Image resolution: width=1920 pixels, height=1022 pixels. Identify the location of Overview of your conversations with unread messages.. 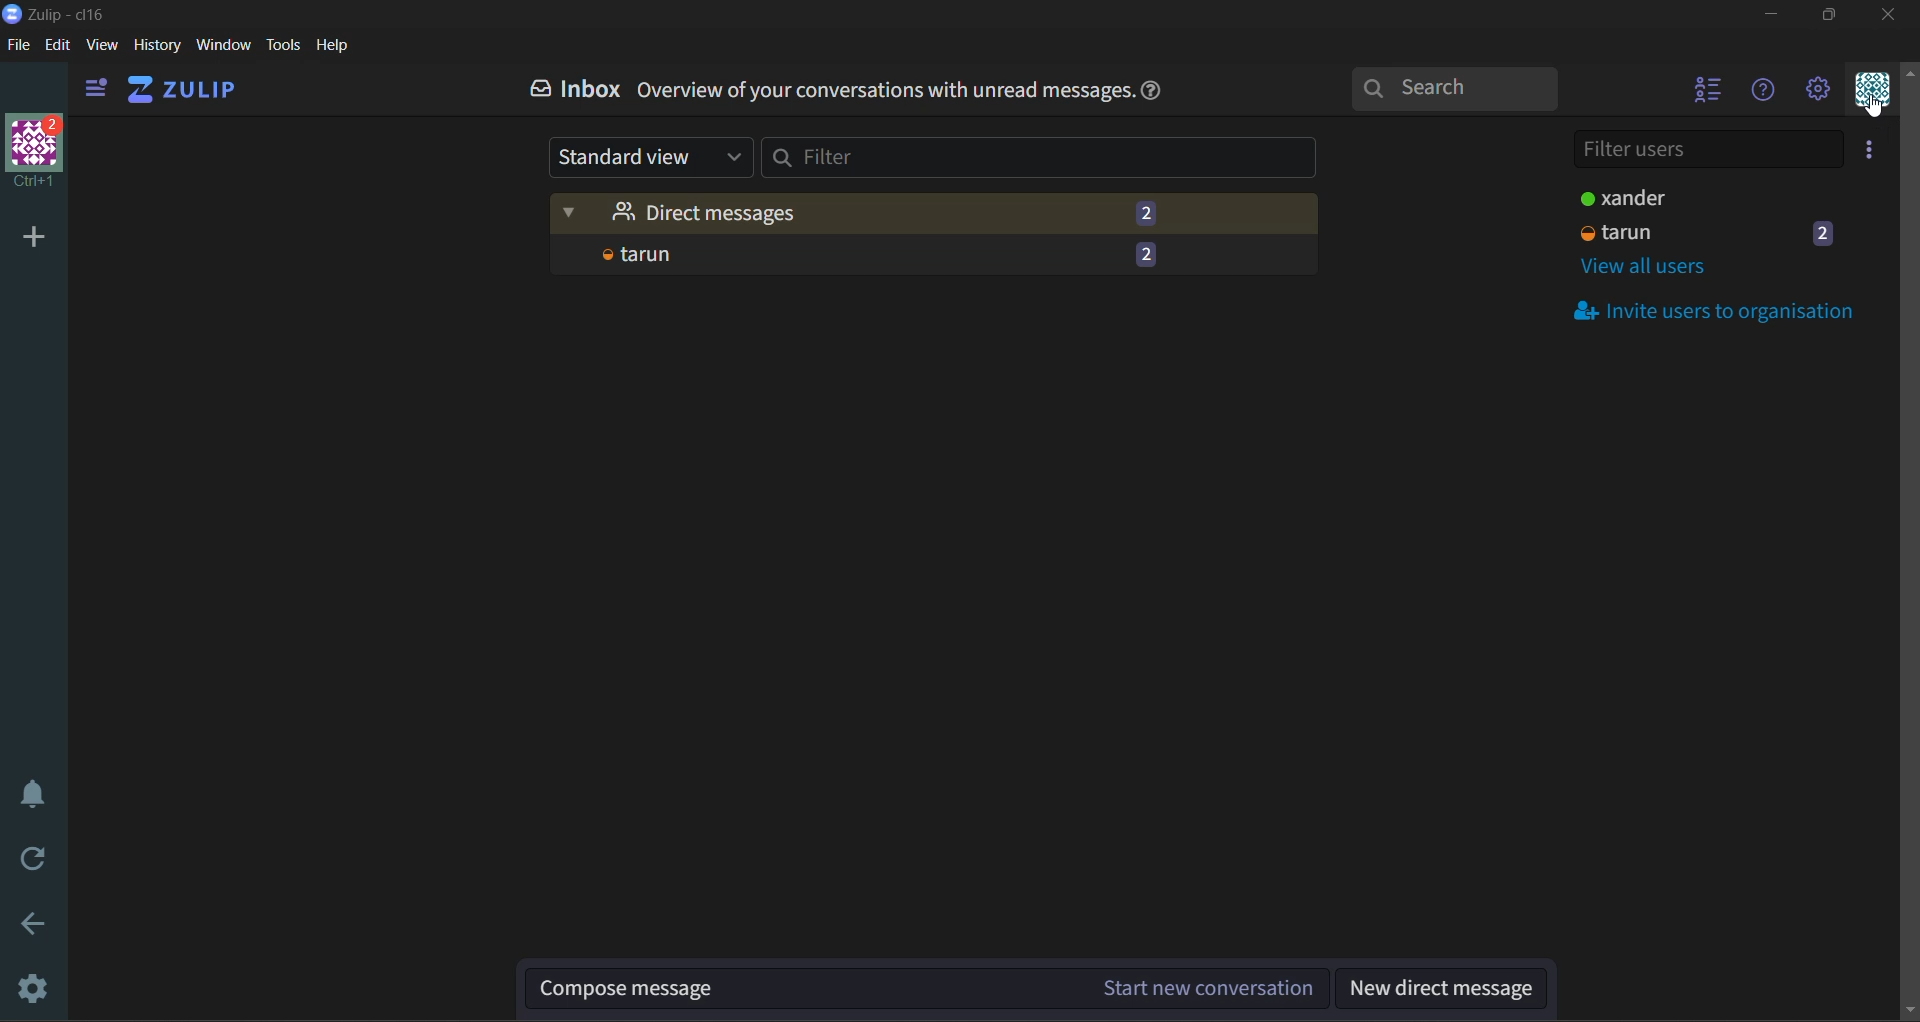
(884, 93).